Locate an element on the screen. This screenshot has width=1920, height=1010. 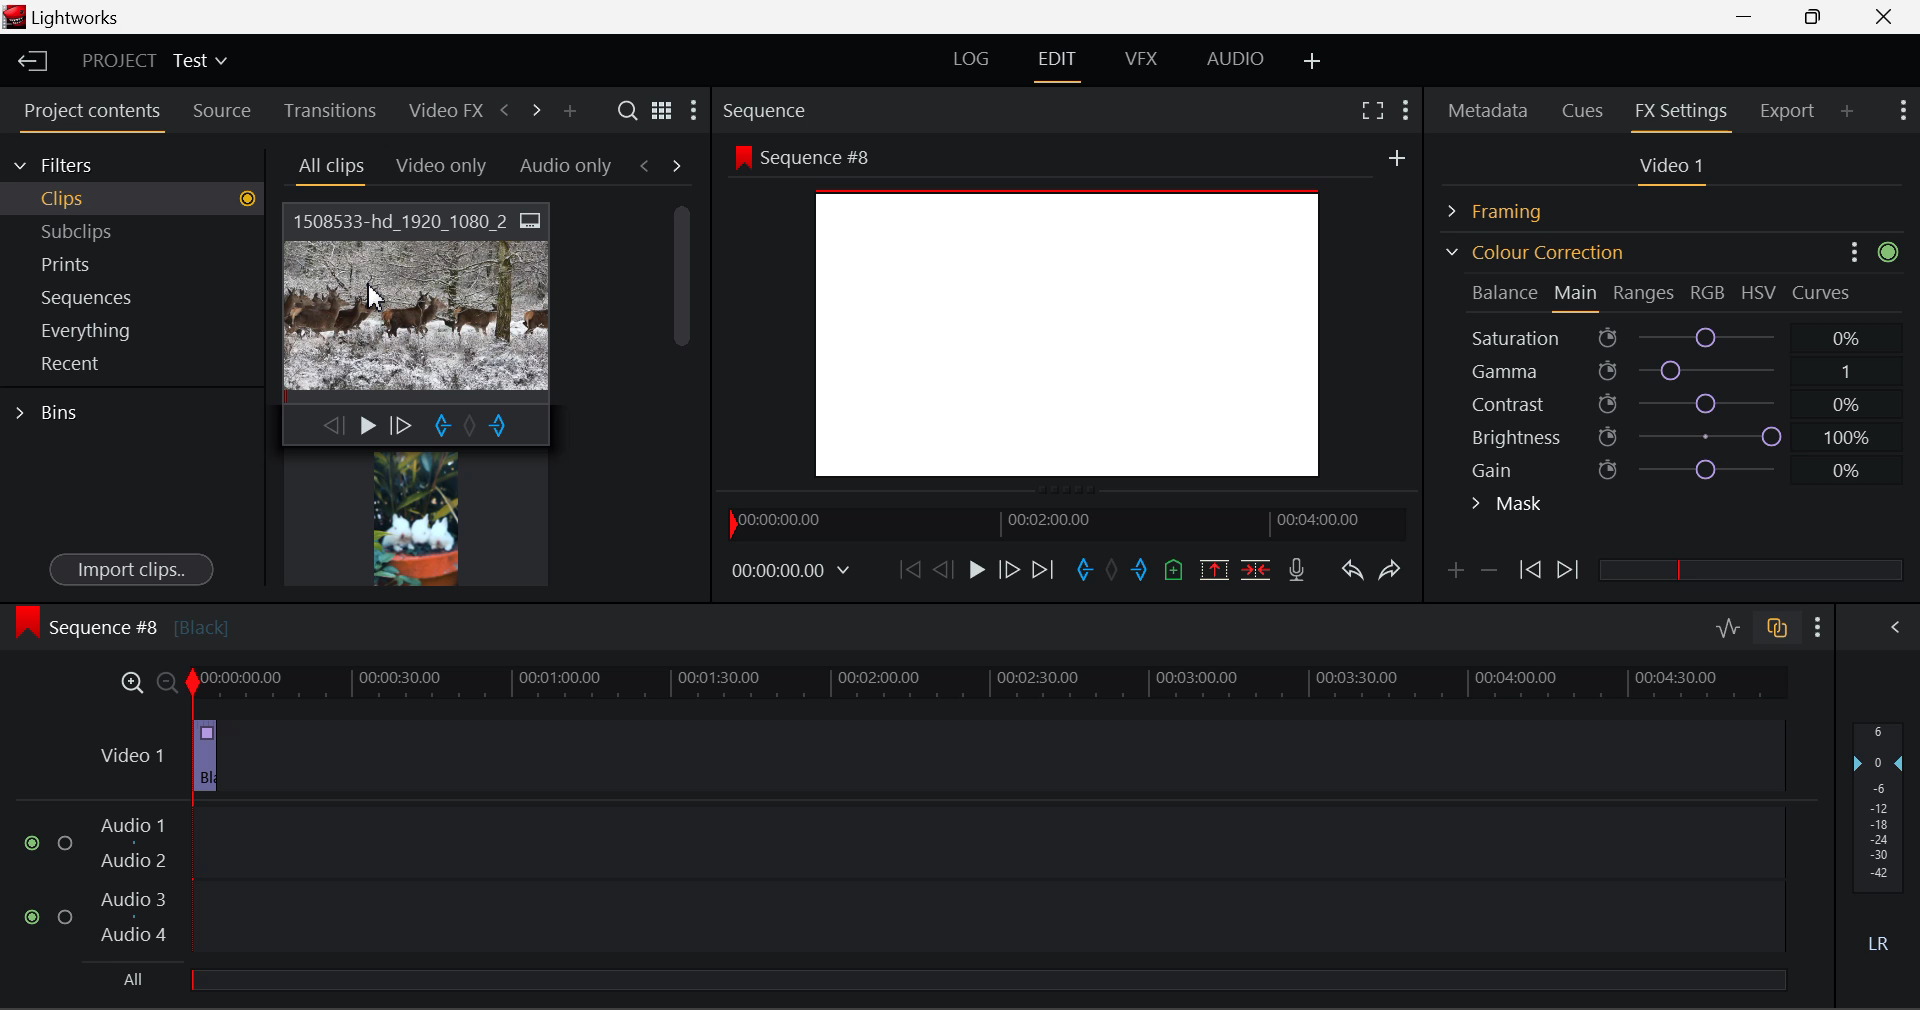
Gamma is located at coordinates (1676, 371).